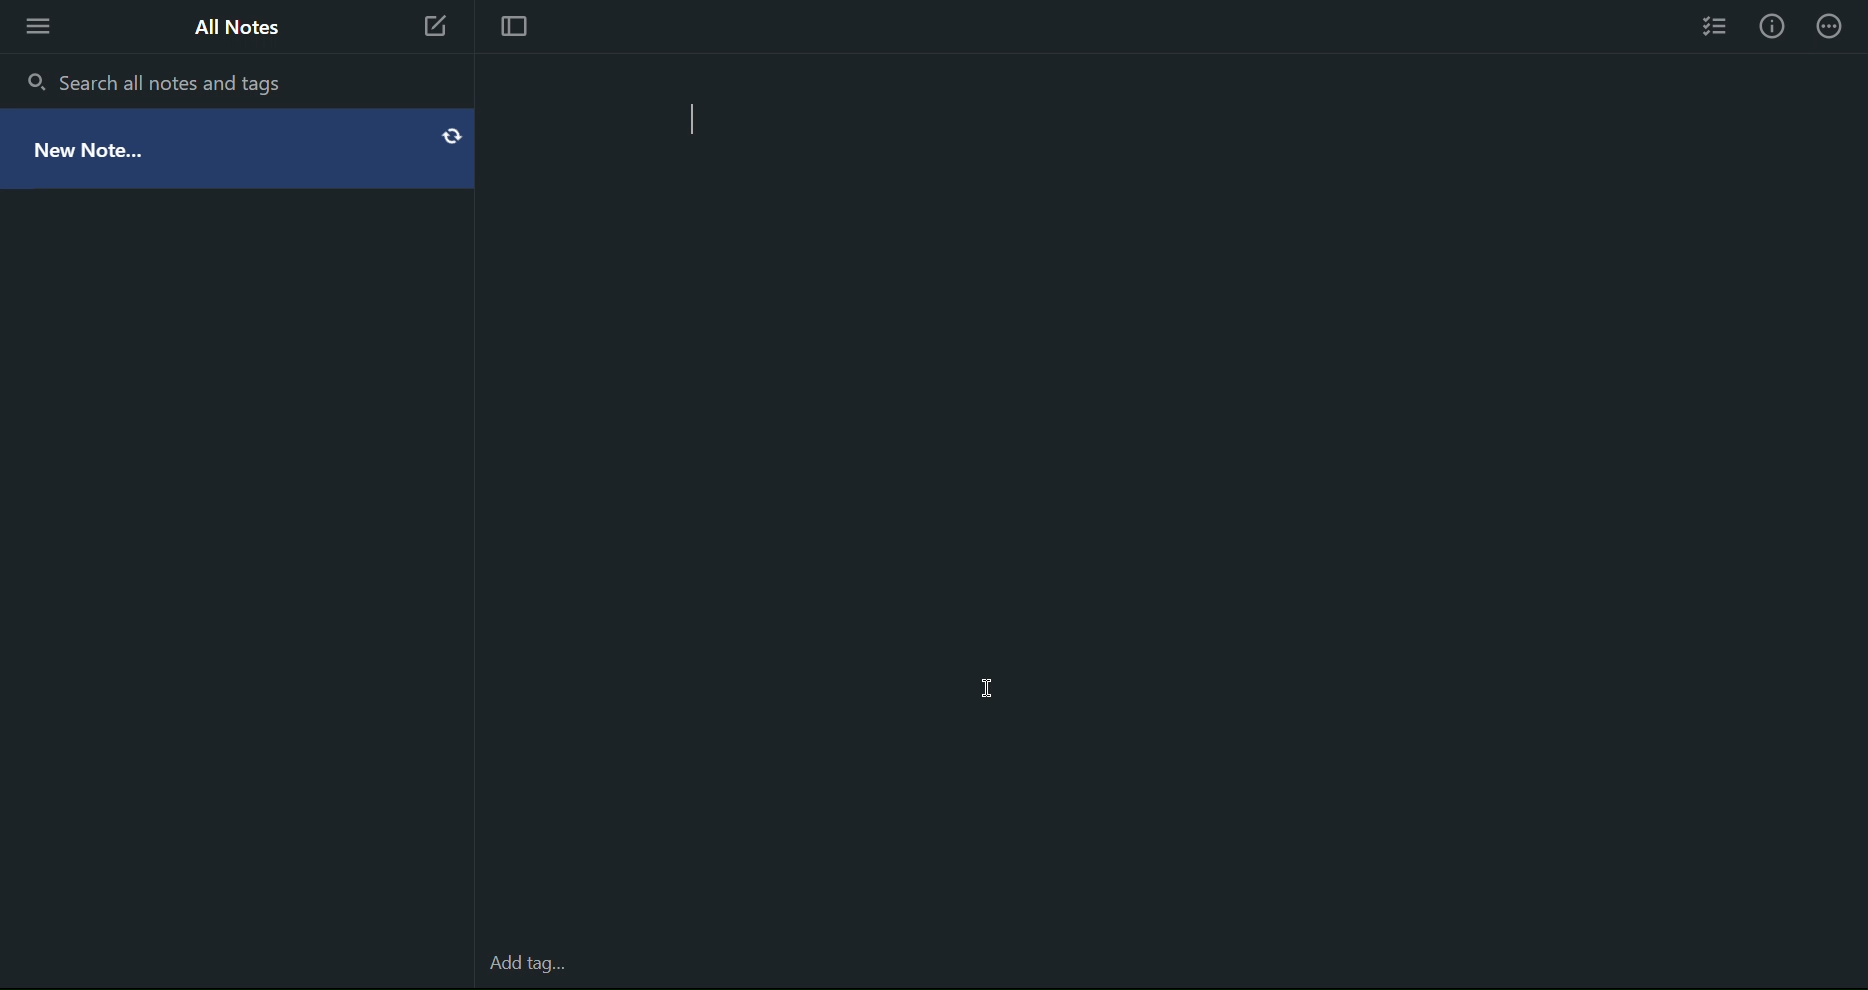  I want to click on Checklist, so click(1709, 30).